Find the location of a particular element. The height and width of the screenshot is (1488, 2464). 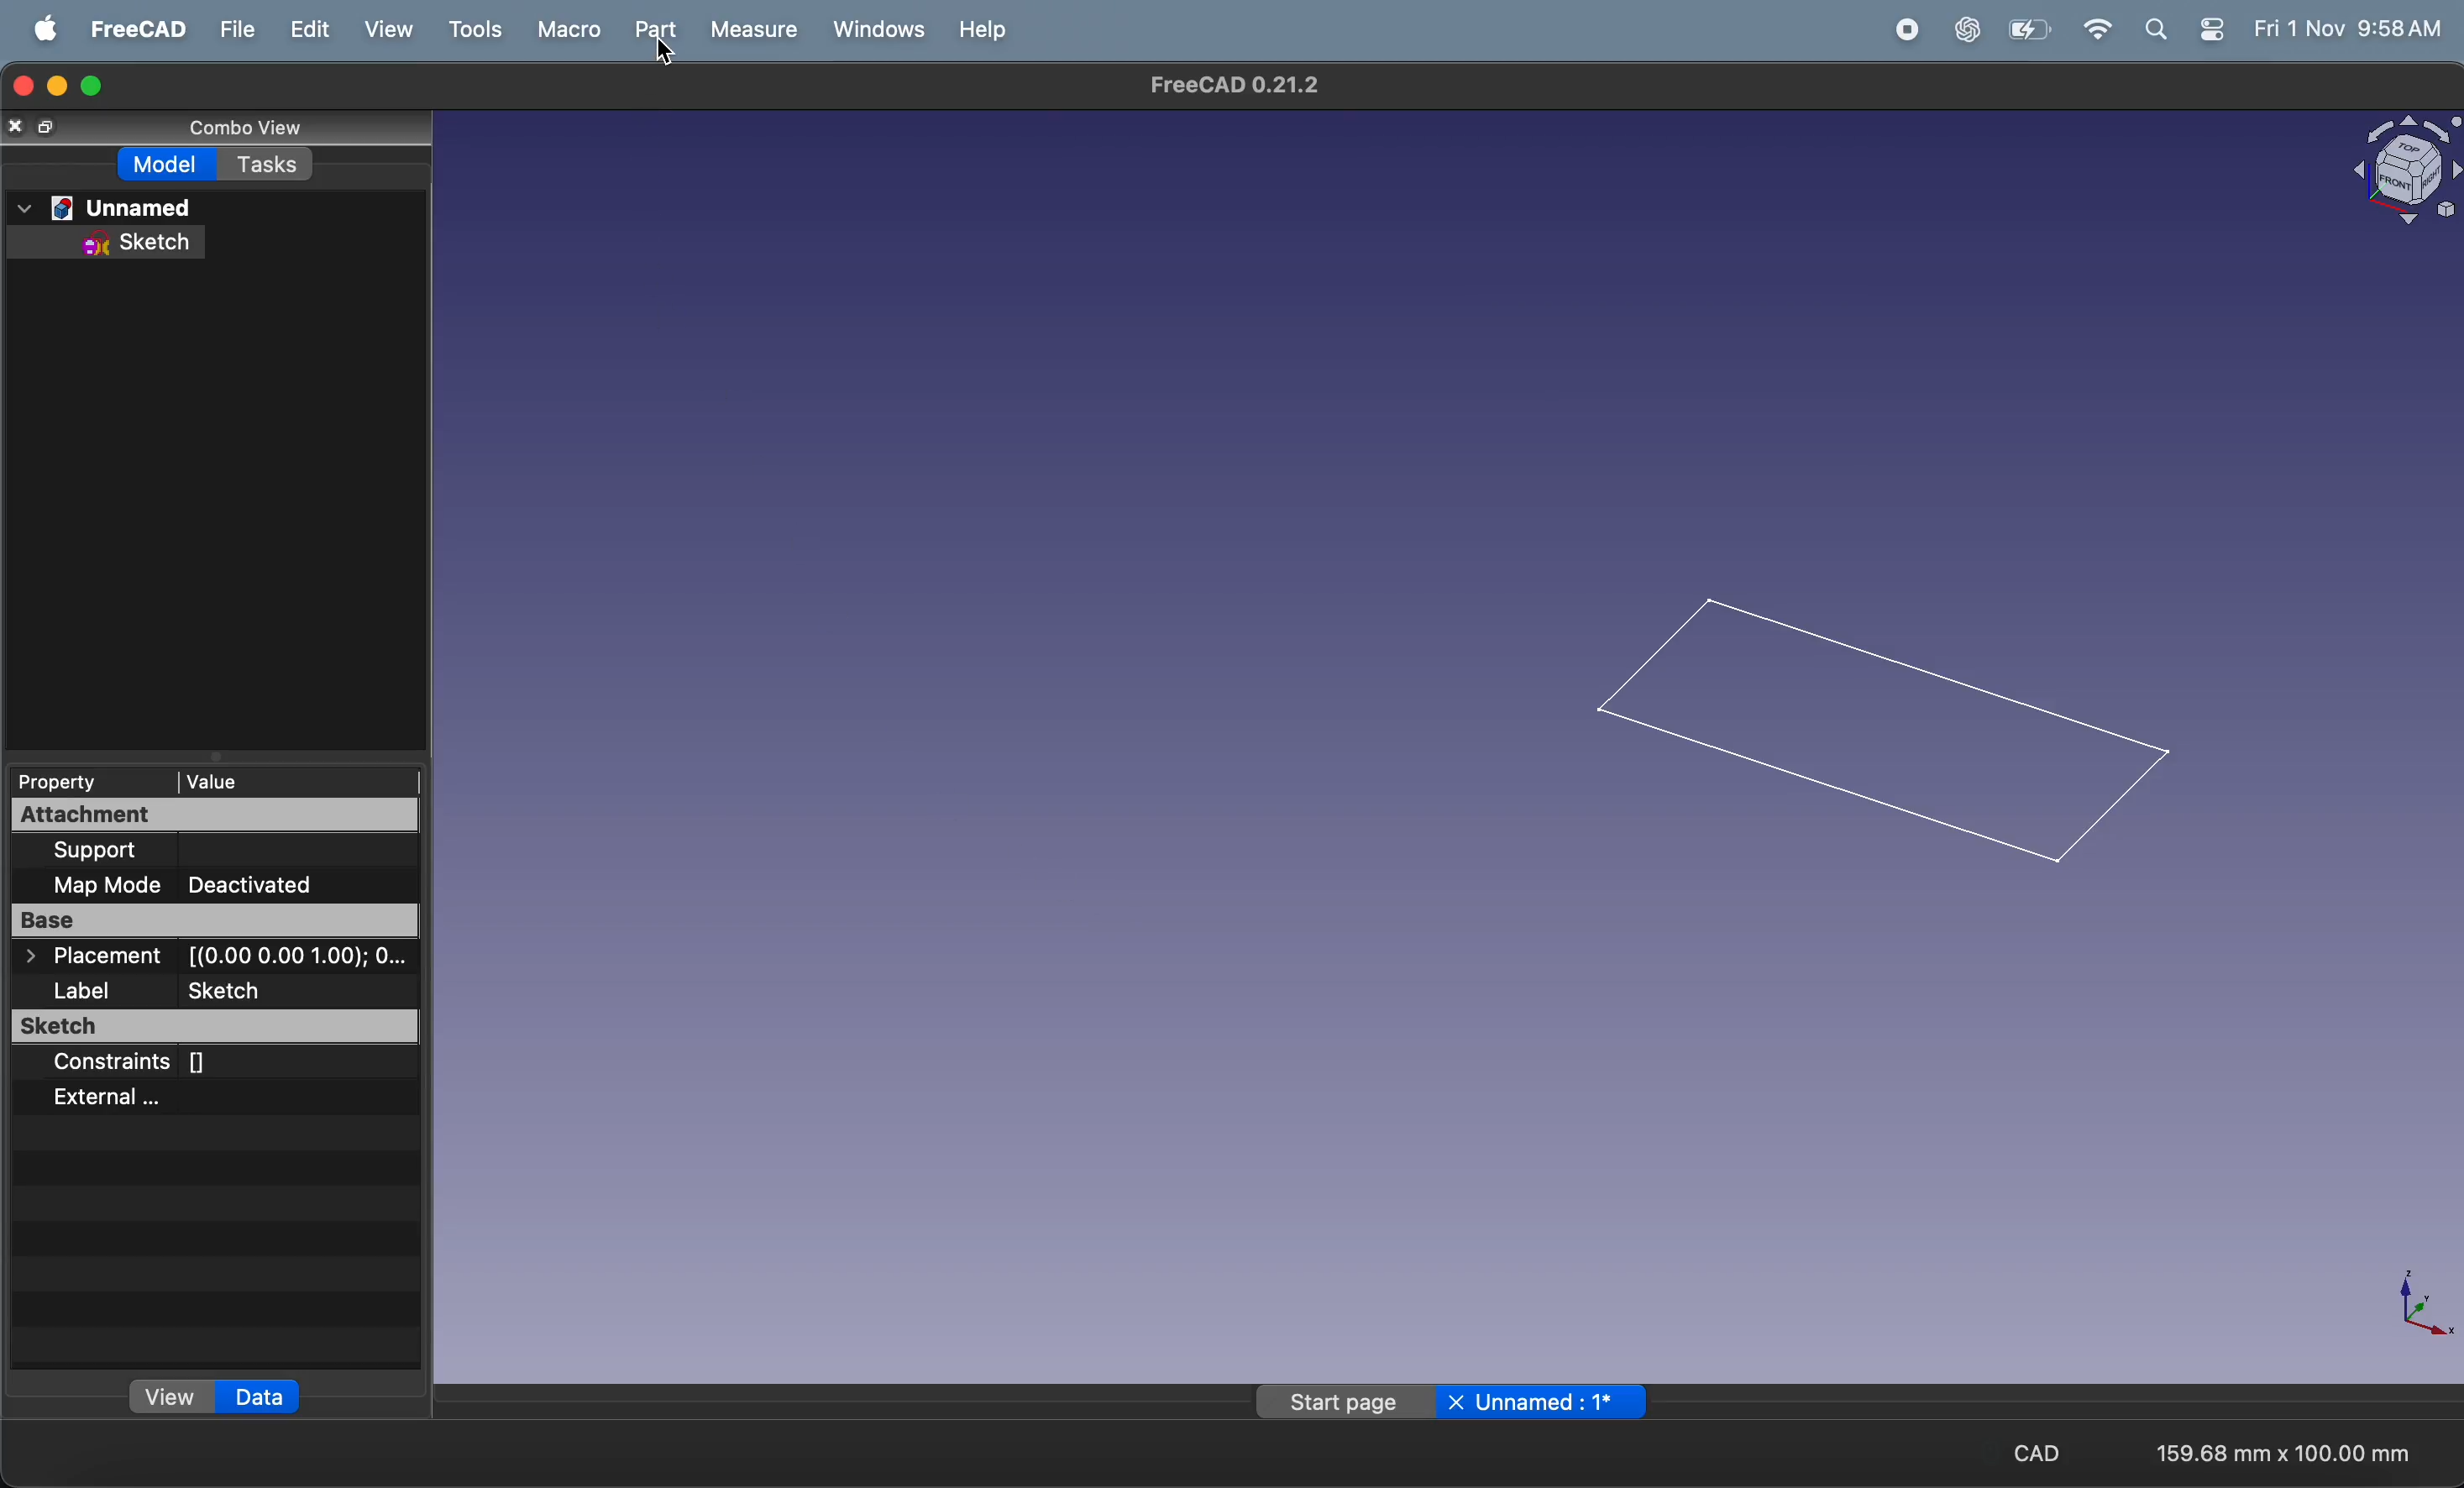

file is located at coordinates (227, 28).